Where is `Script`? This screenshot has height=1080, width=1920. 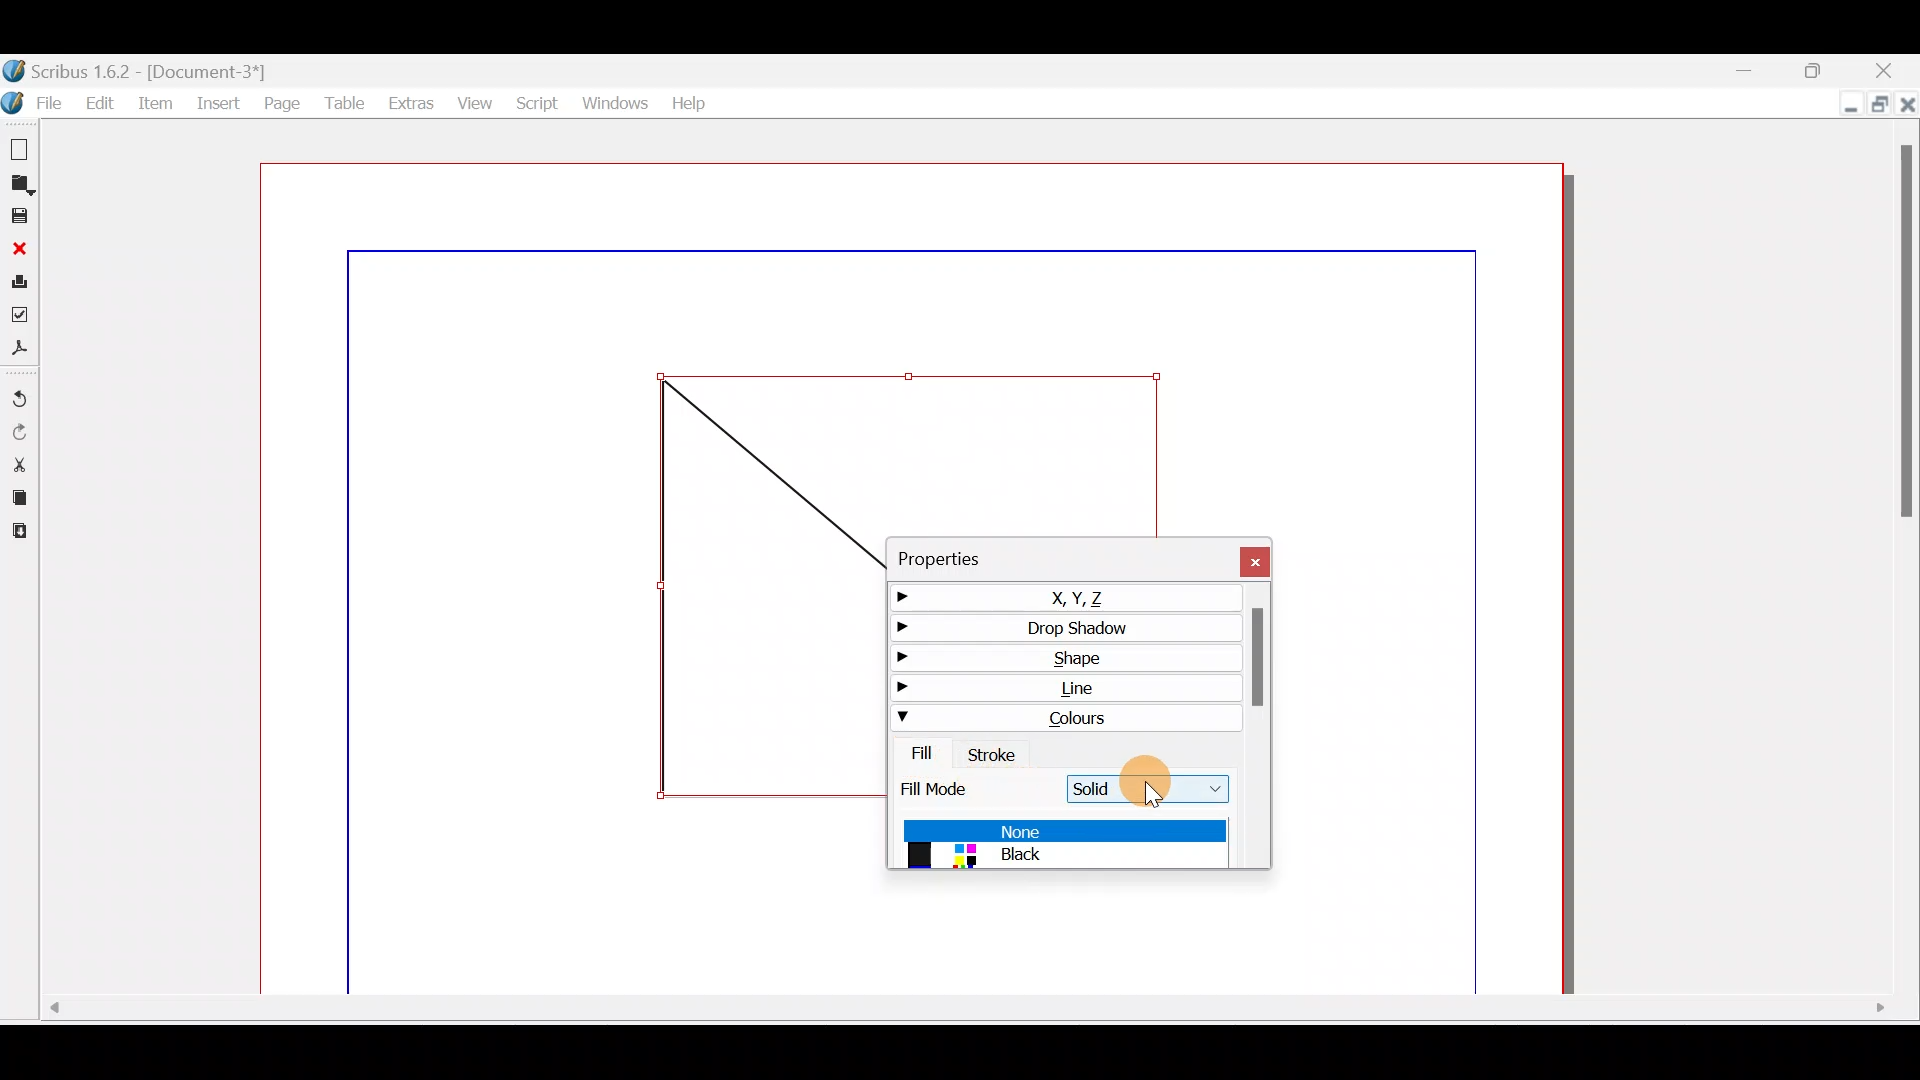
Script is located at coordinates (535, 103).